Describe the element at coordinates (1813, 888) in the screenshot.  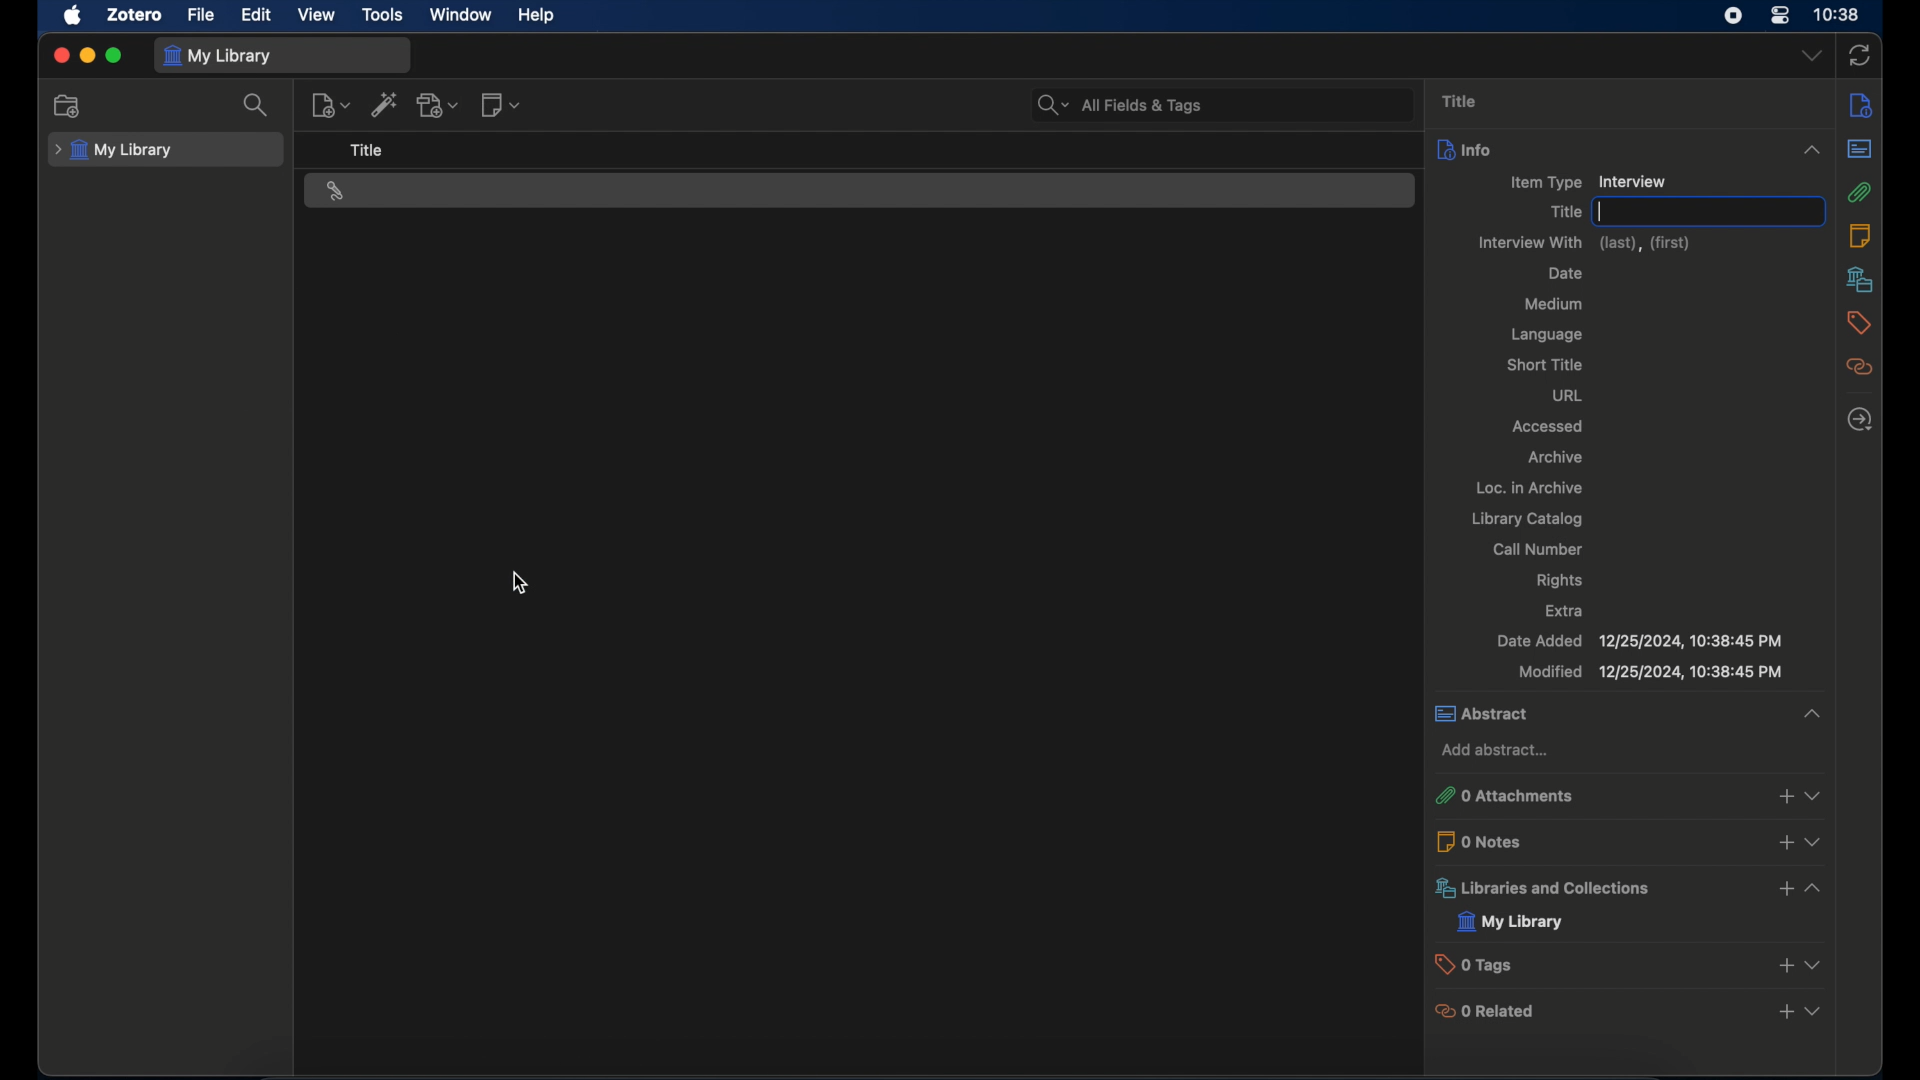
I see `view` at that location.